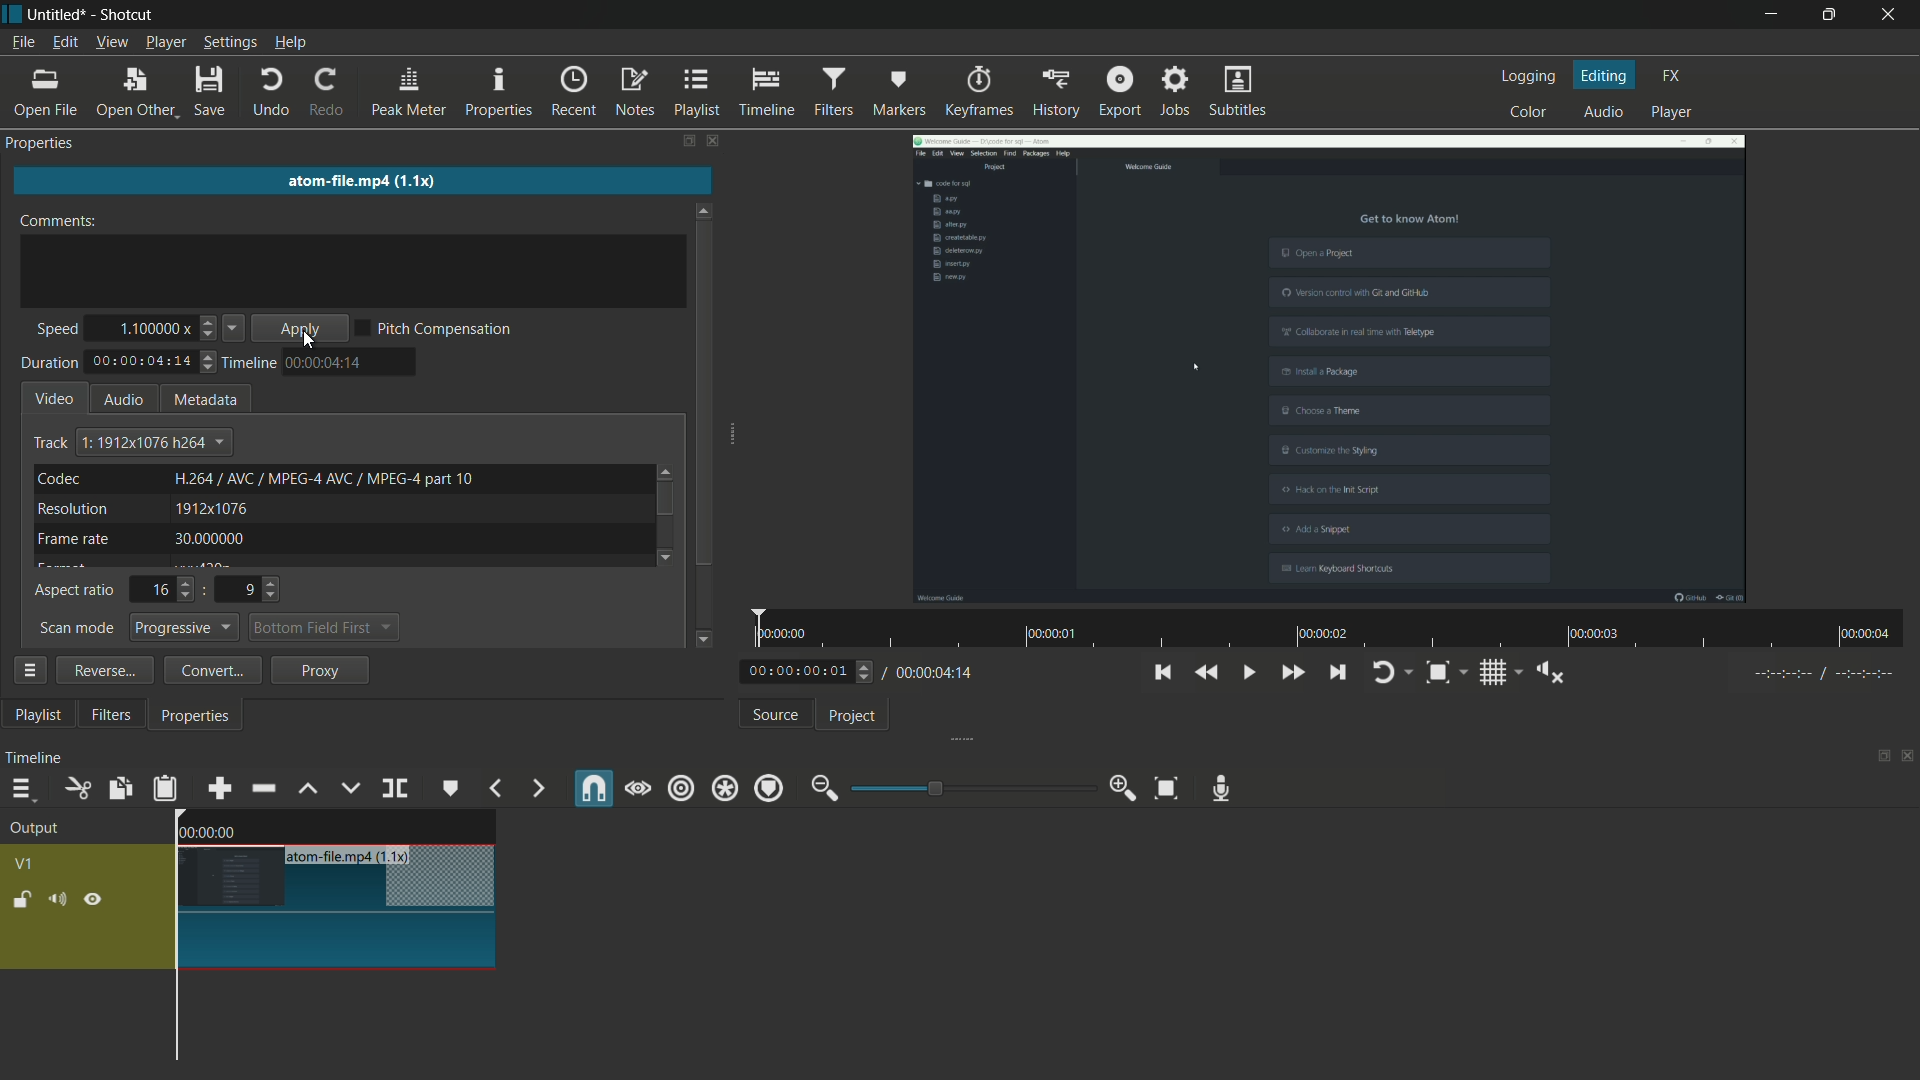 The height and width of the screenshot is (1080, 1920). I want to click on record audio, so click(1221, 790).